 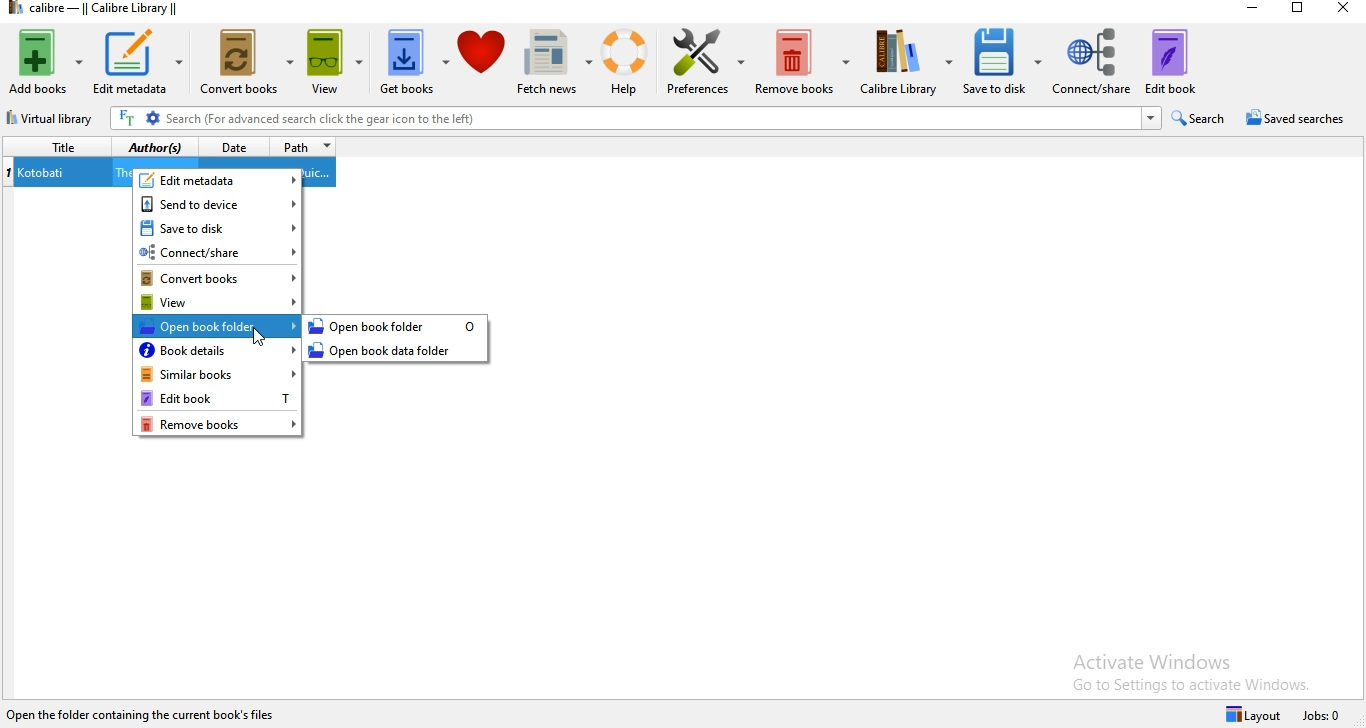 What do you see at coordinates (1001, 64) in the screenshot?
I see `save to disk` at bounding box center [1001, 64].